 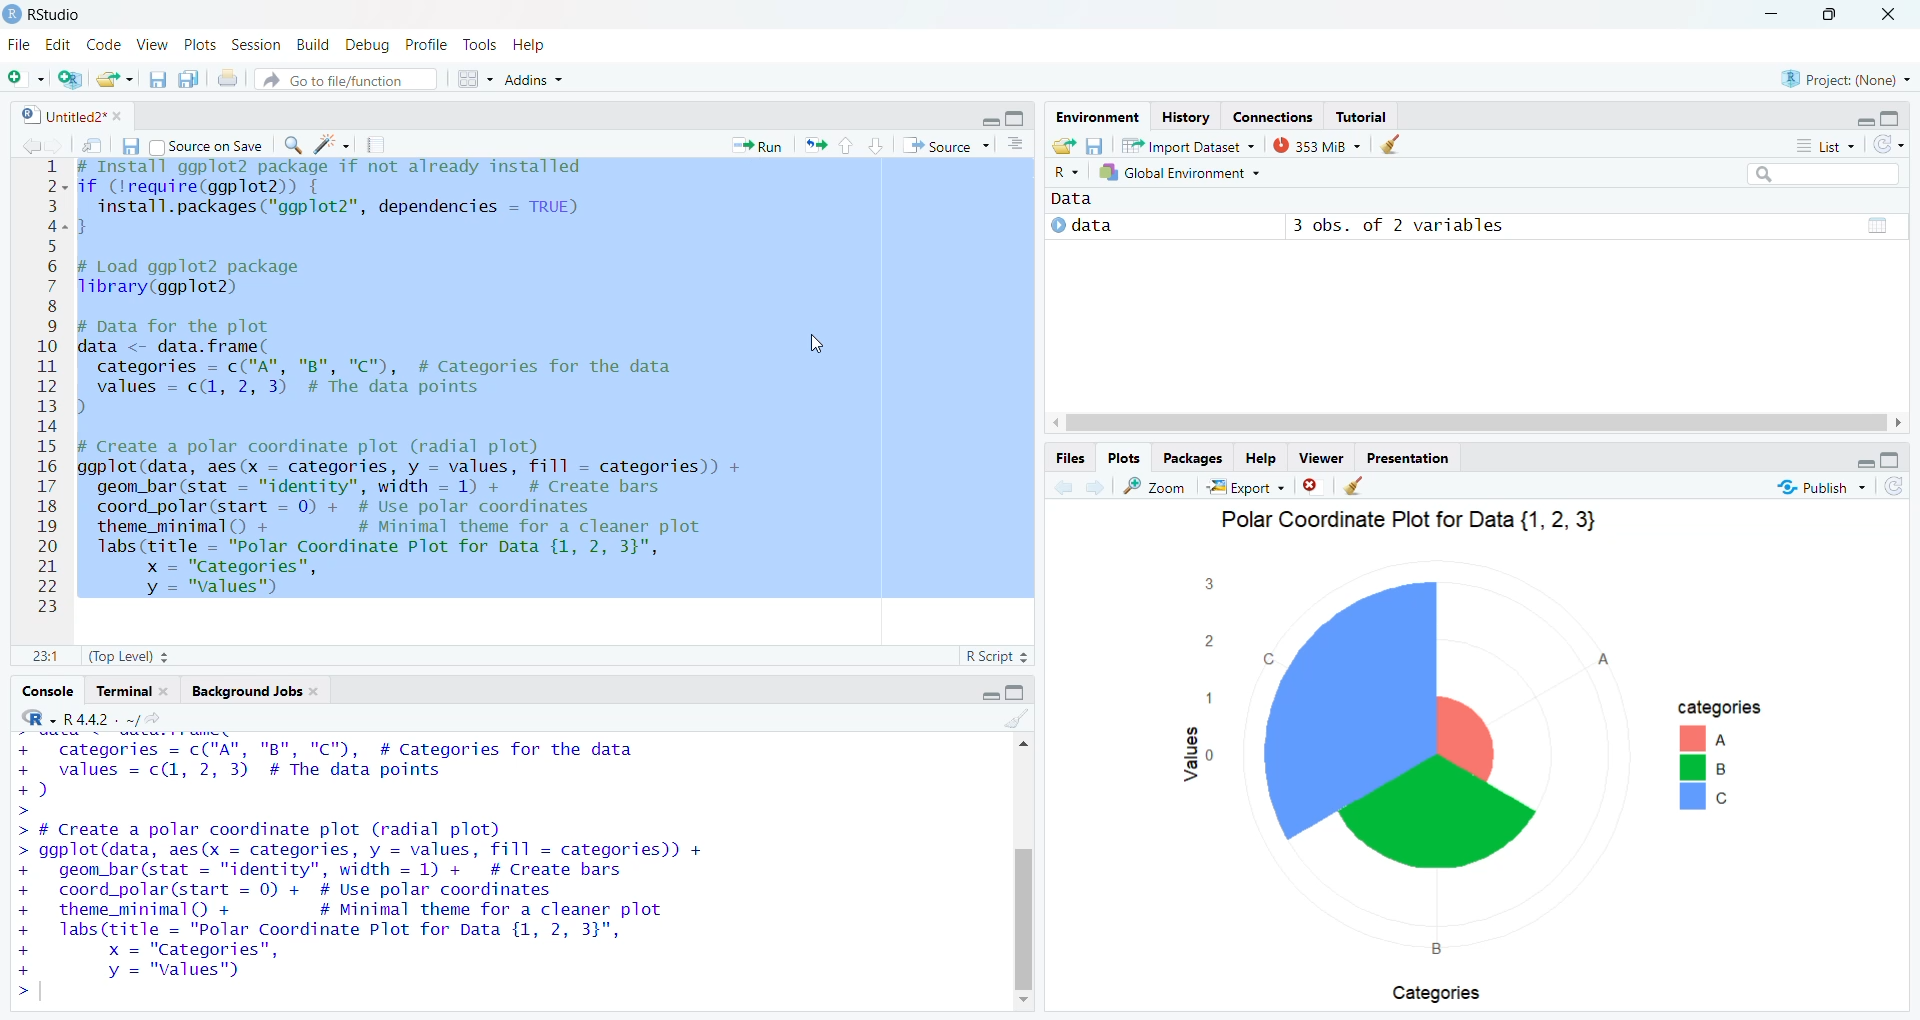 What do you see at coordinates (1261, 459) in the screenshot?
I see `Help` at bounding box center [1261, 459].